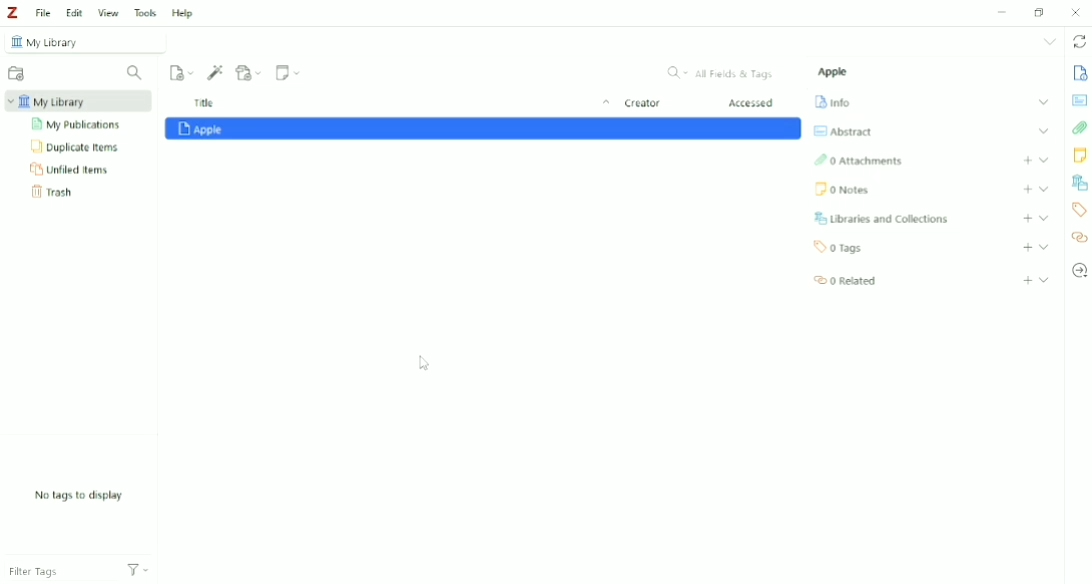  I want to click on Apple, so click(835, 72).